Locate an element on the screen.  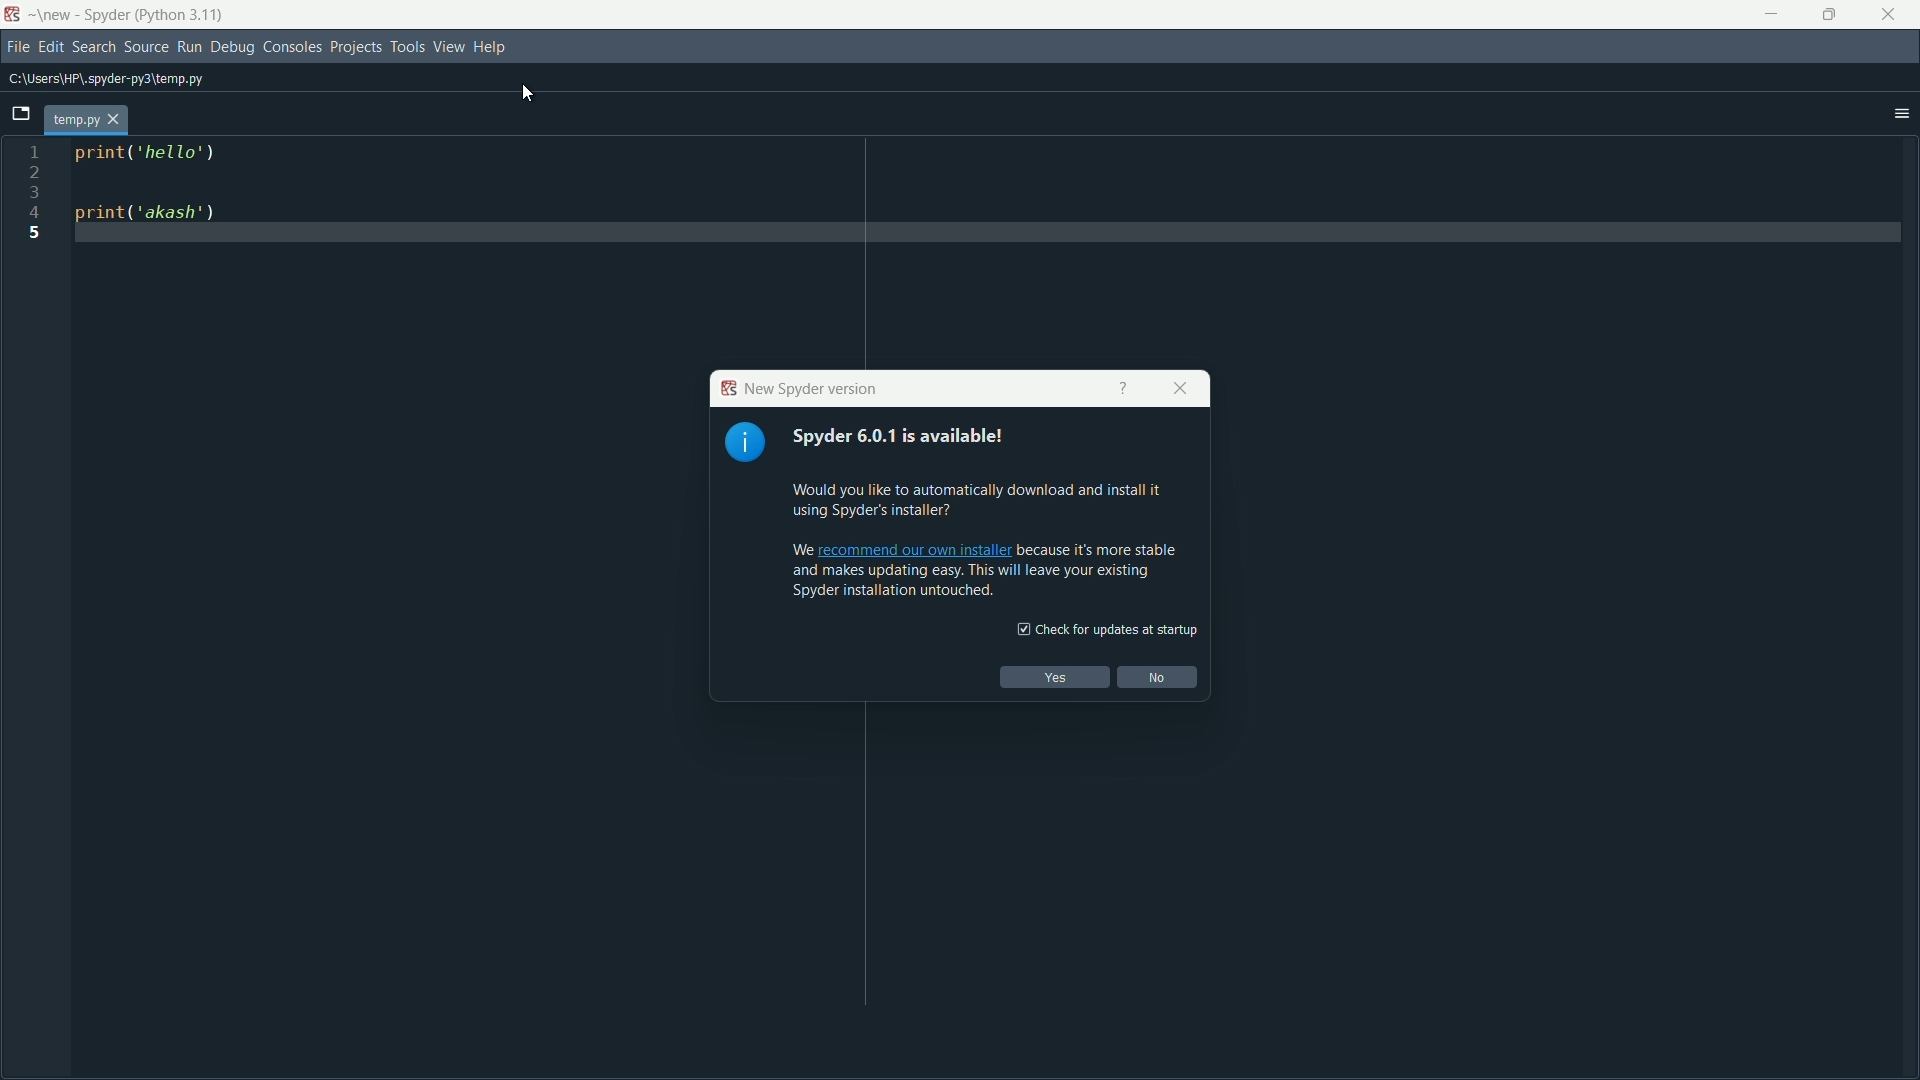
edit menu is located at coordinates (52, 46).